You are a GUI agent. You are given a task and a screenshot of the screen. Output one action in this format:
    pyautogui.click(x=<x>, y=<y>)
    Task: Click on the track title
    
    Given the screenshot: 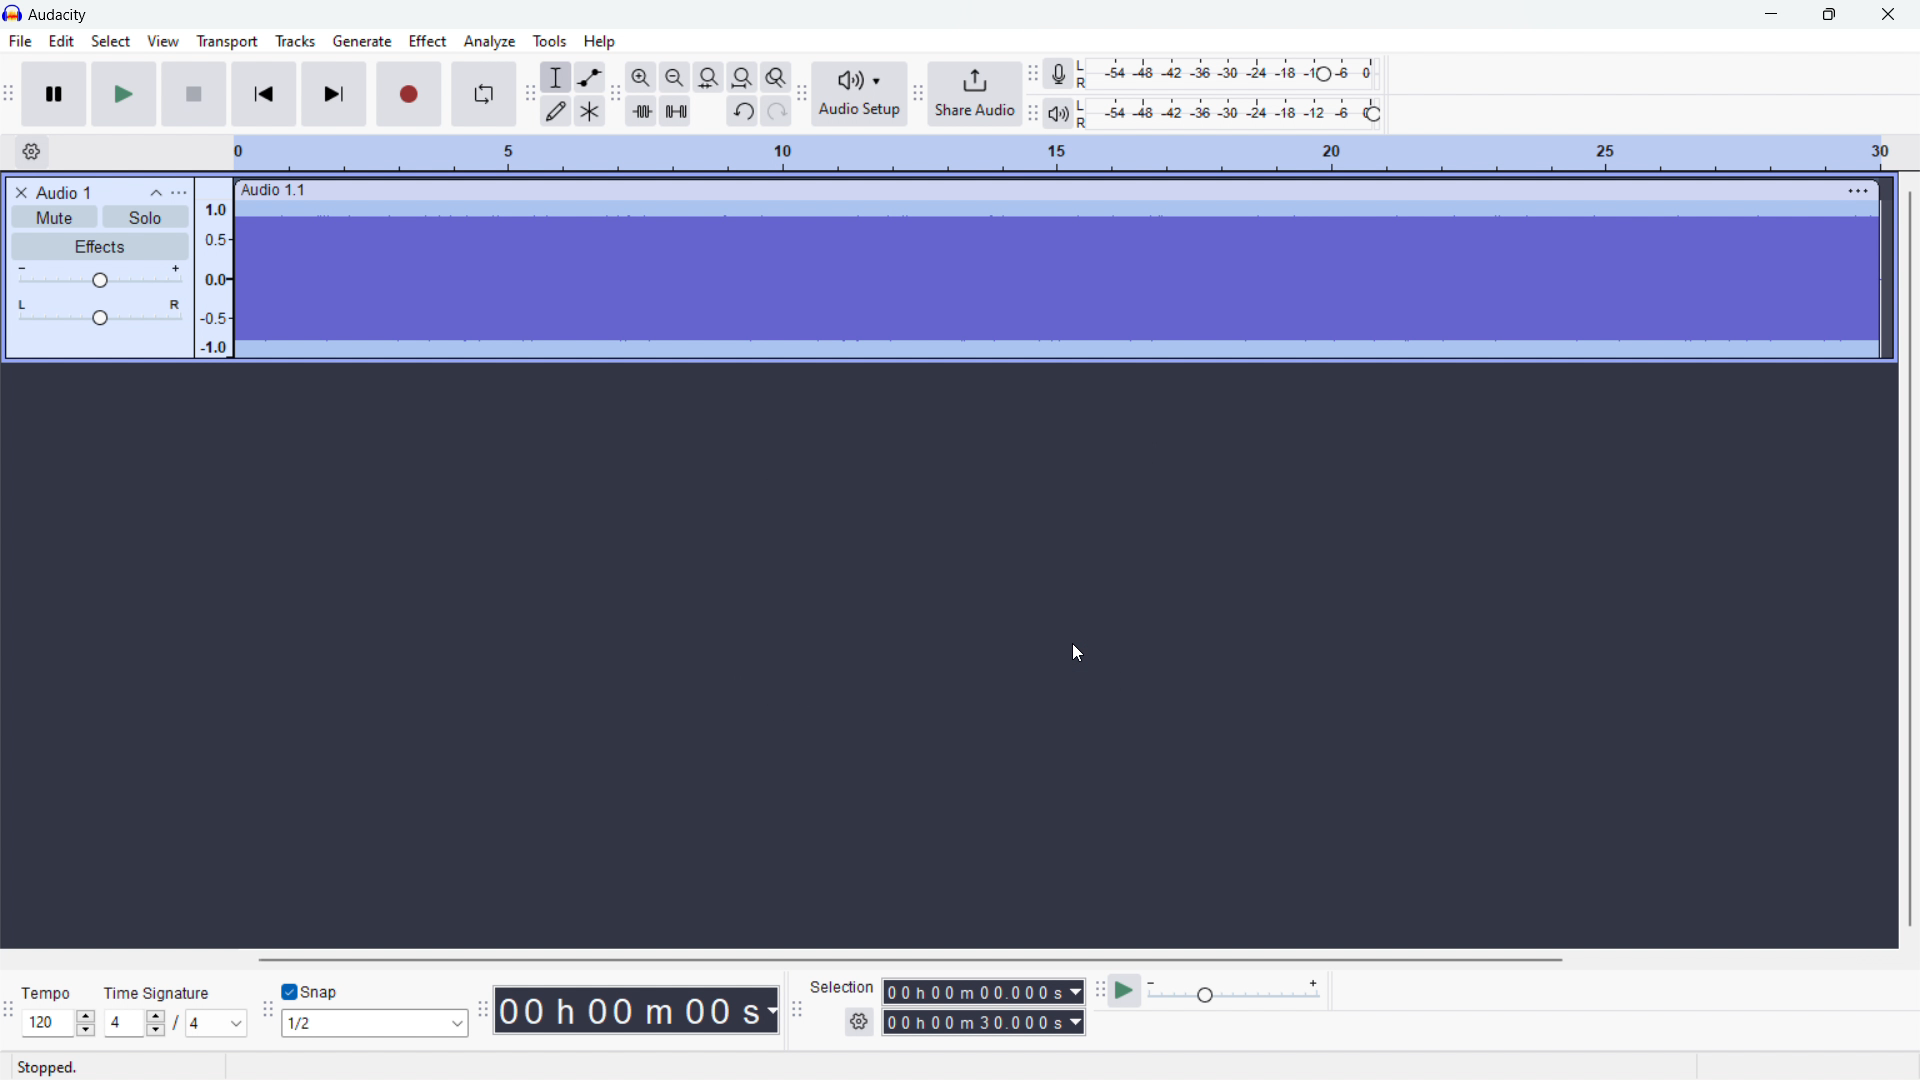 What is the action you would take?
    pyautogui.click(x=64, y=192)
    